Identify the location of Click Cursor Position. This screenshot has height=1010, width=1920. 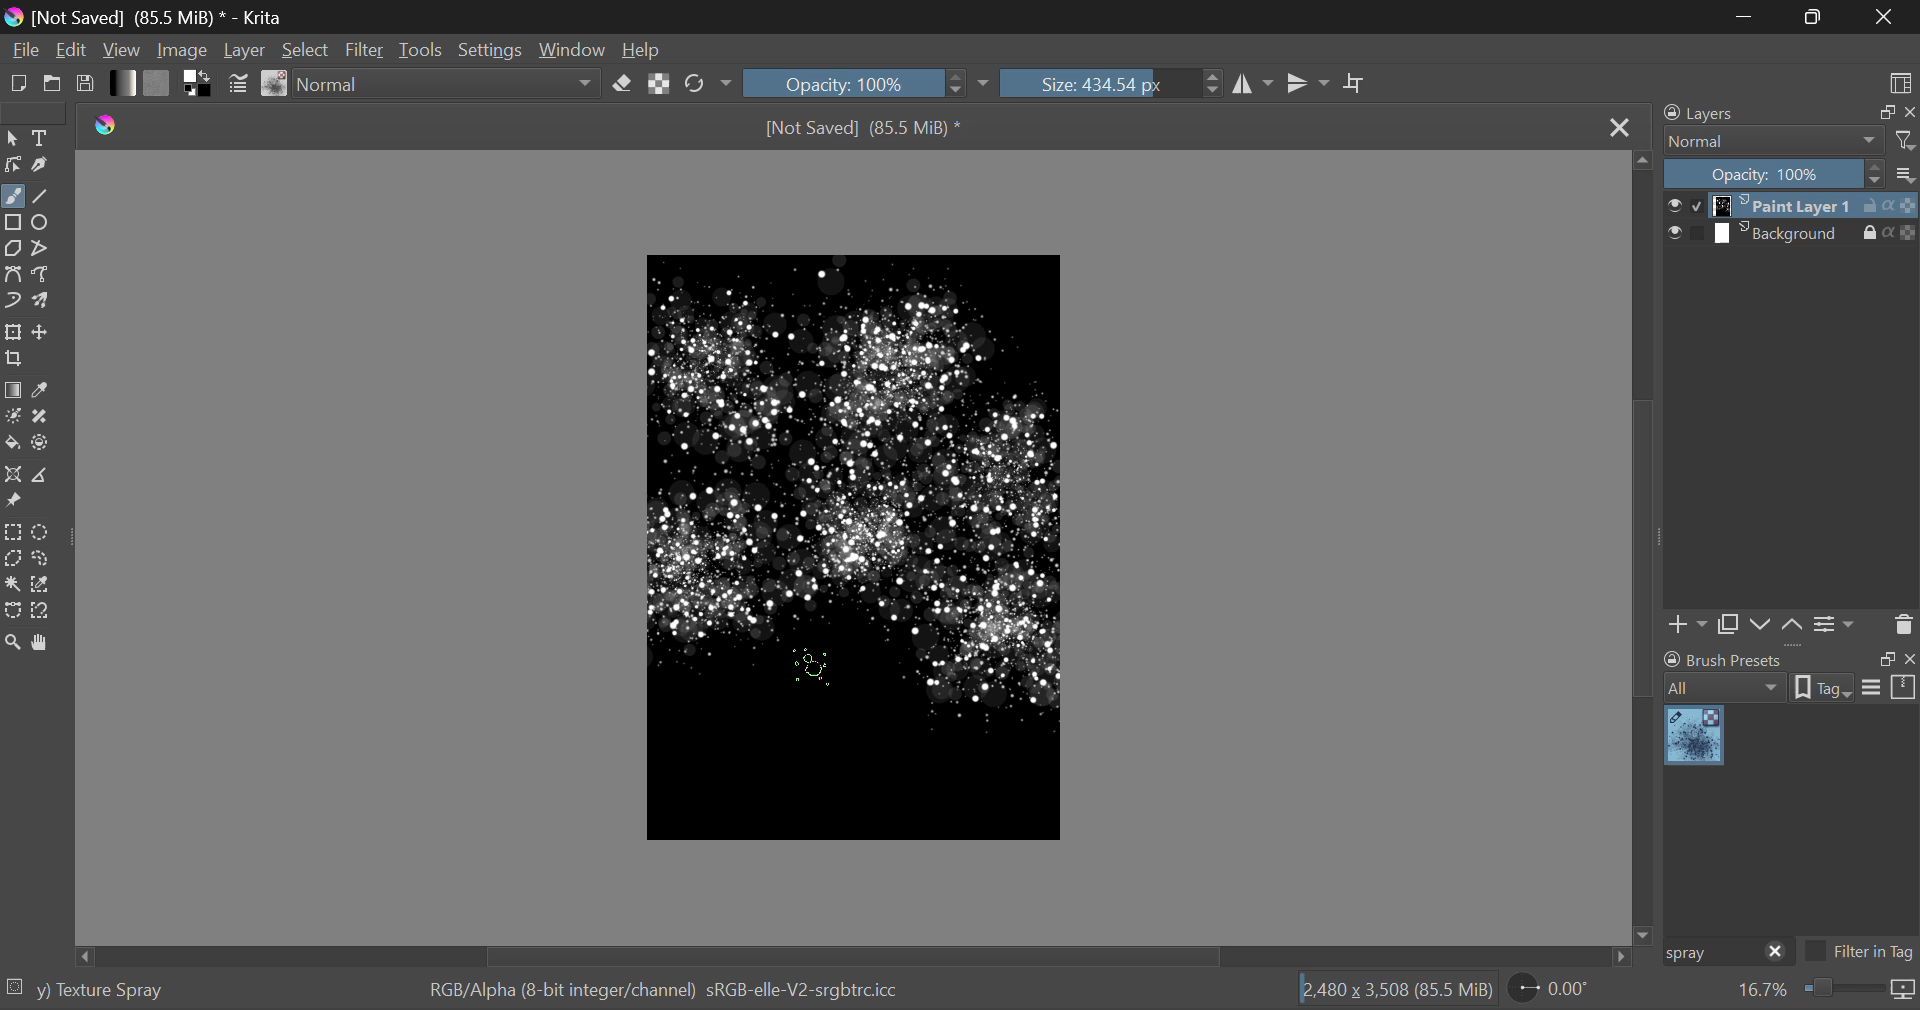
(810, 672).